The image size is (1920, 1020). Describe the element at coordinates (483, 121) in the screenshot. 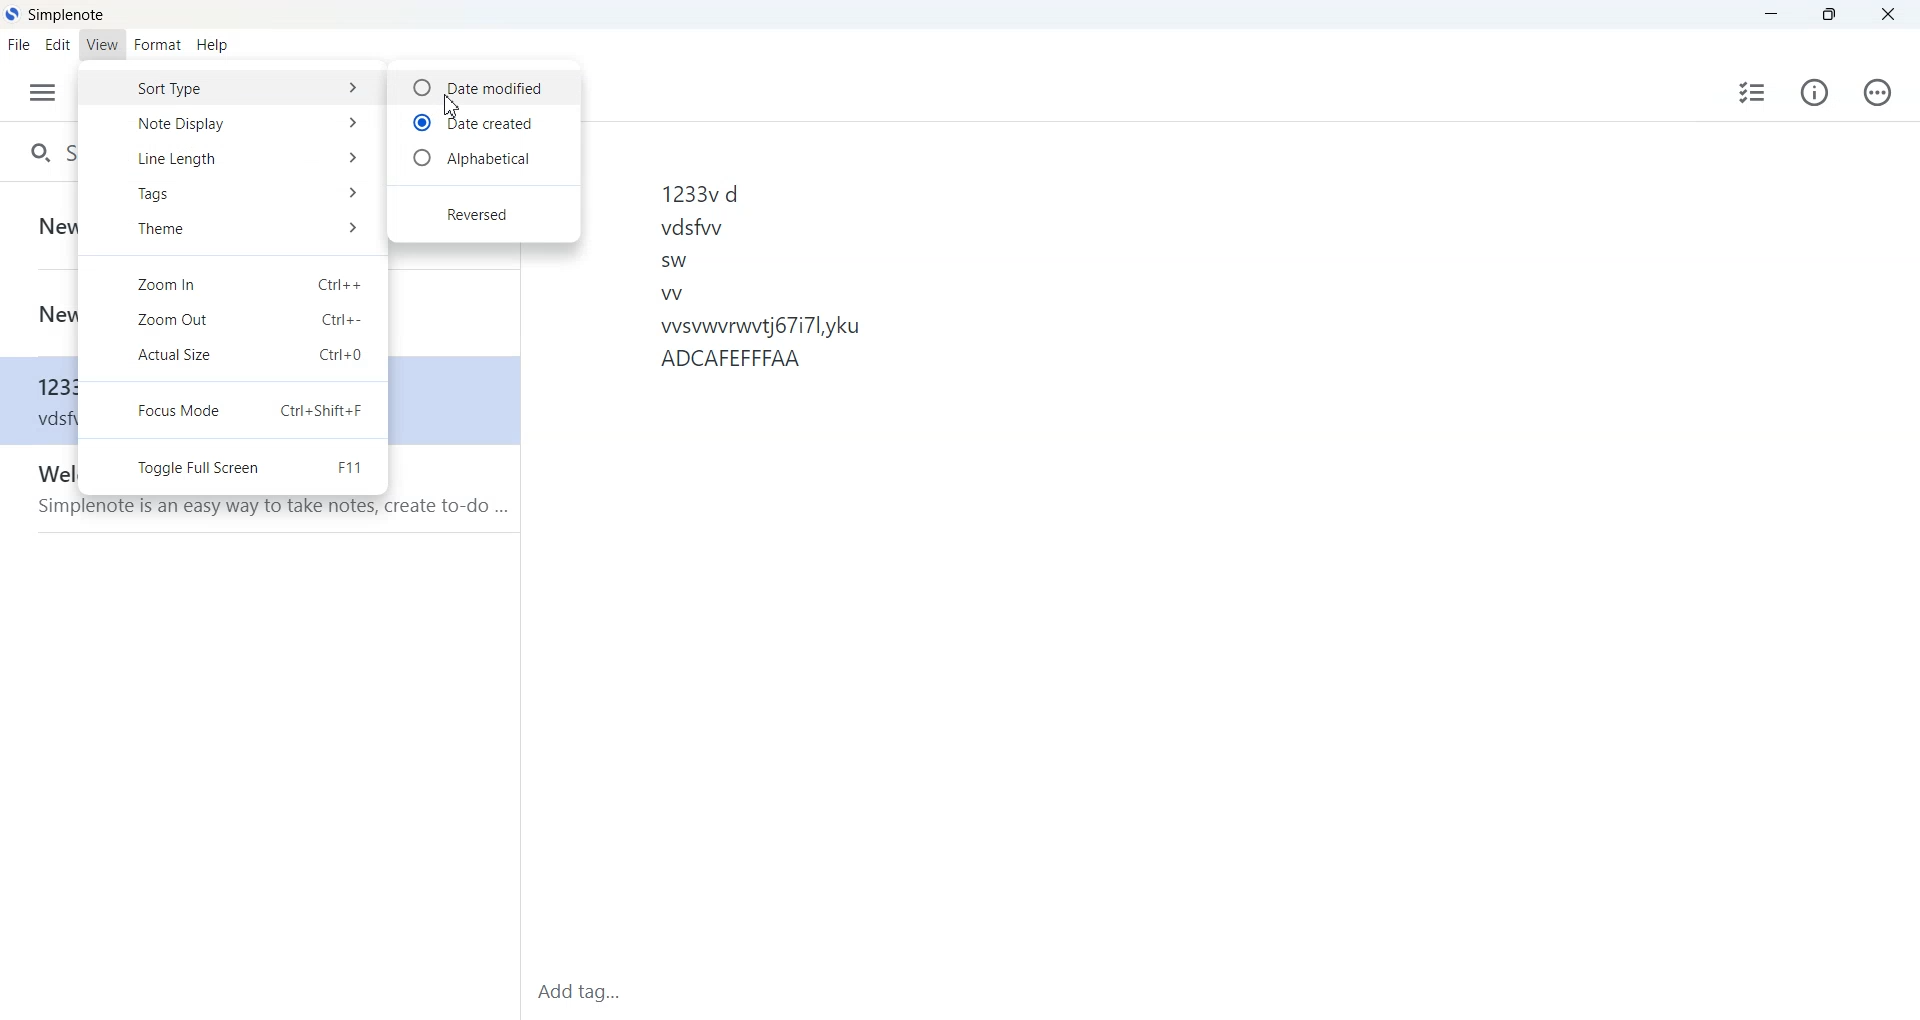

I see `Date created` at that location.